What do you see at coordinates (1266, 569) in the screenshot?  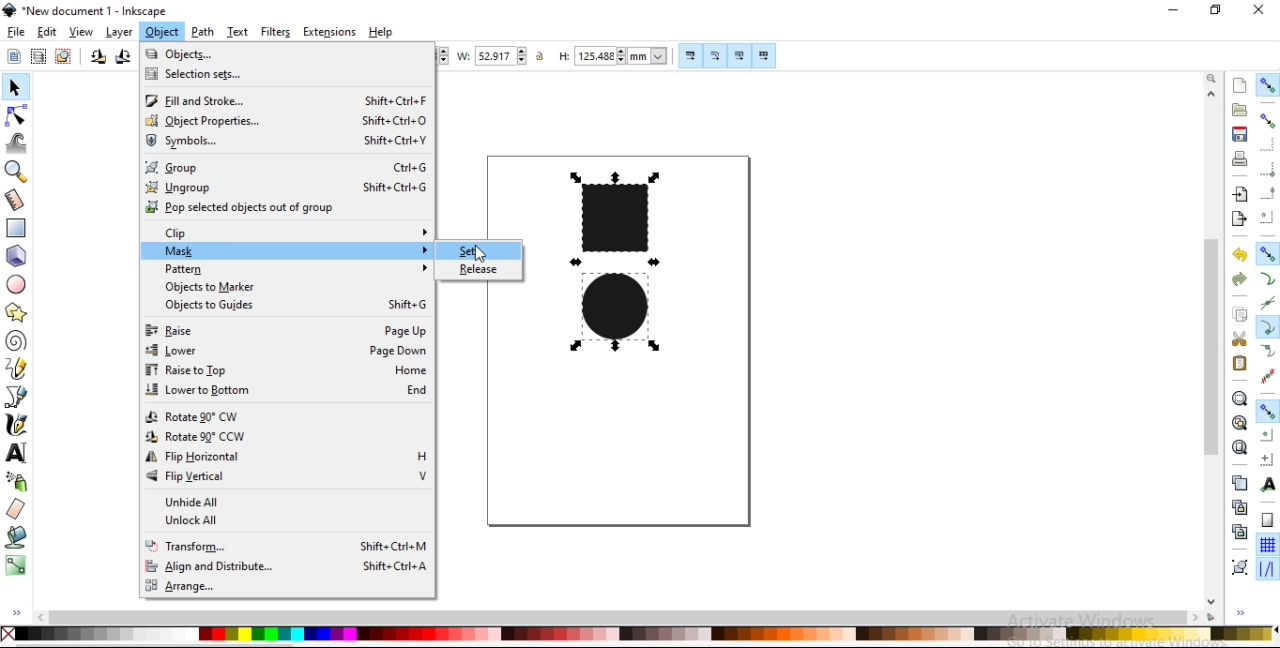 I see `snap guide` at bounding box center [1266, 569].